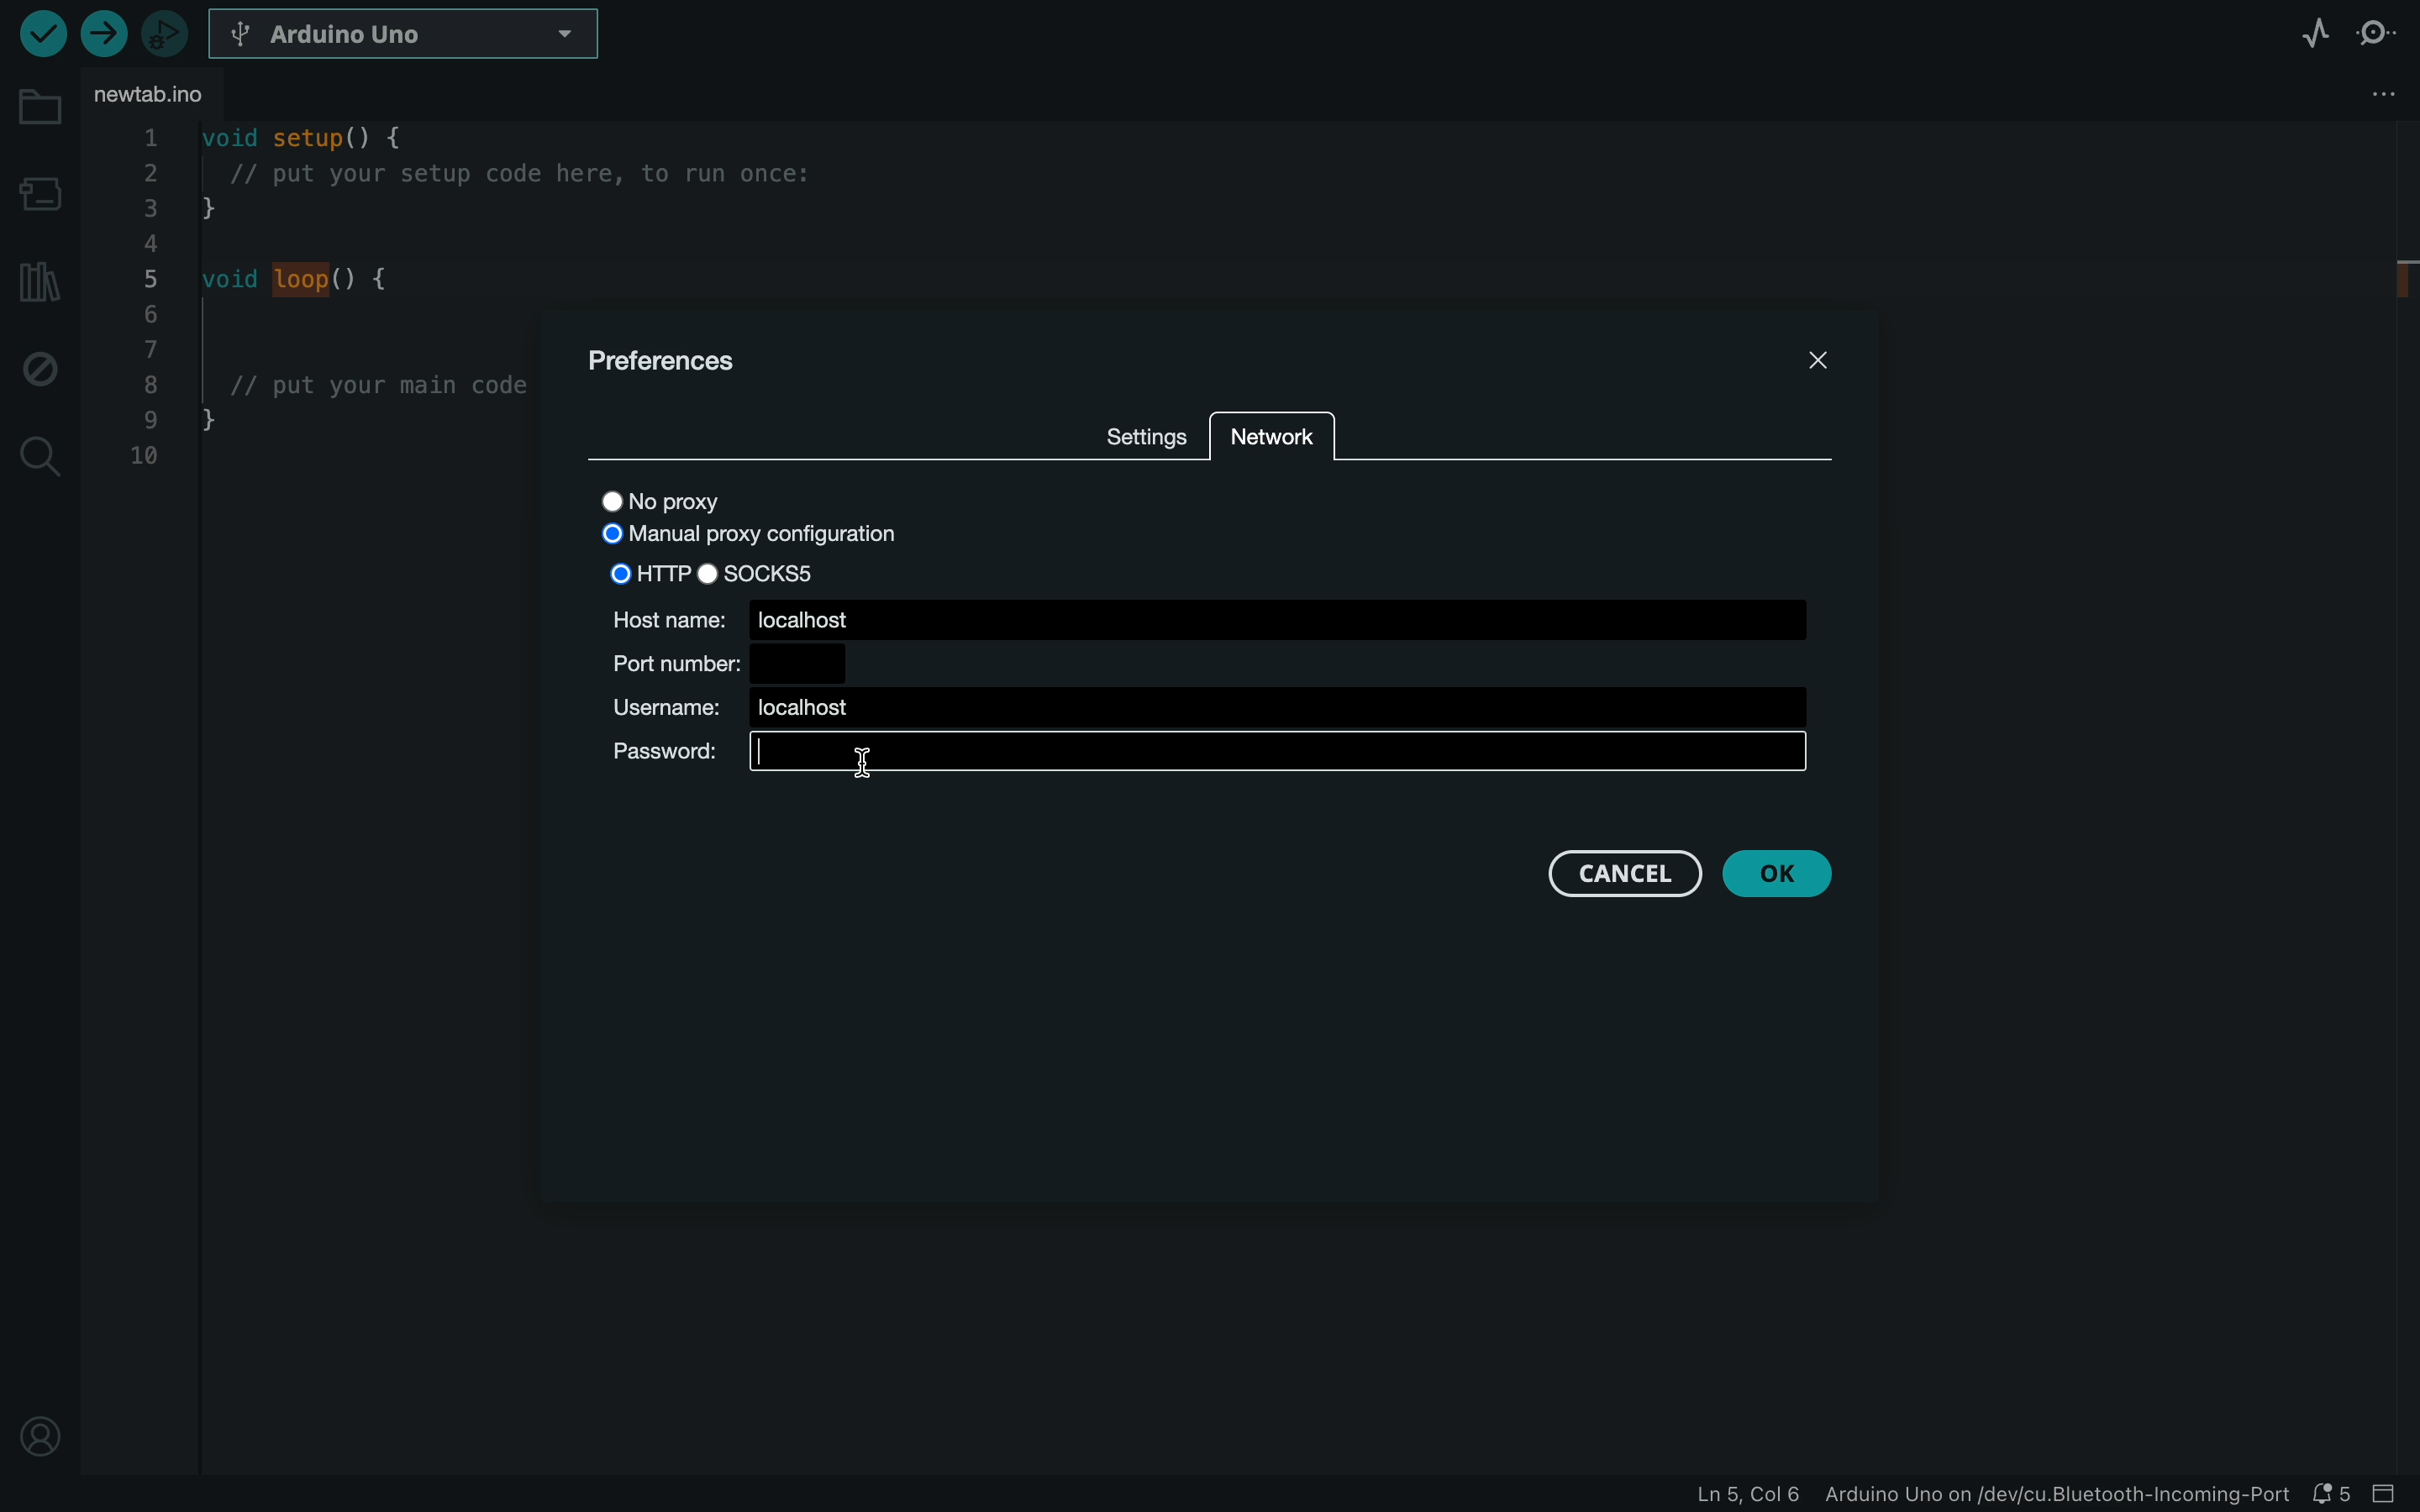  I want to click on debug, so click(40, 368).